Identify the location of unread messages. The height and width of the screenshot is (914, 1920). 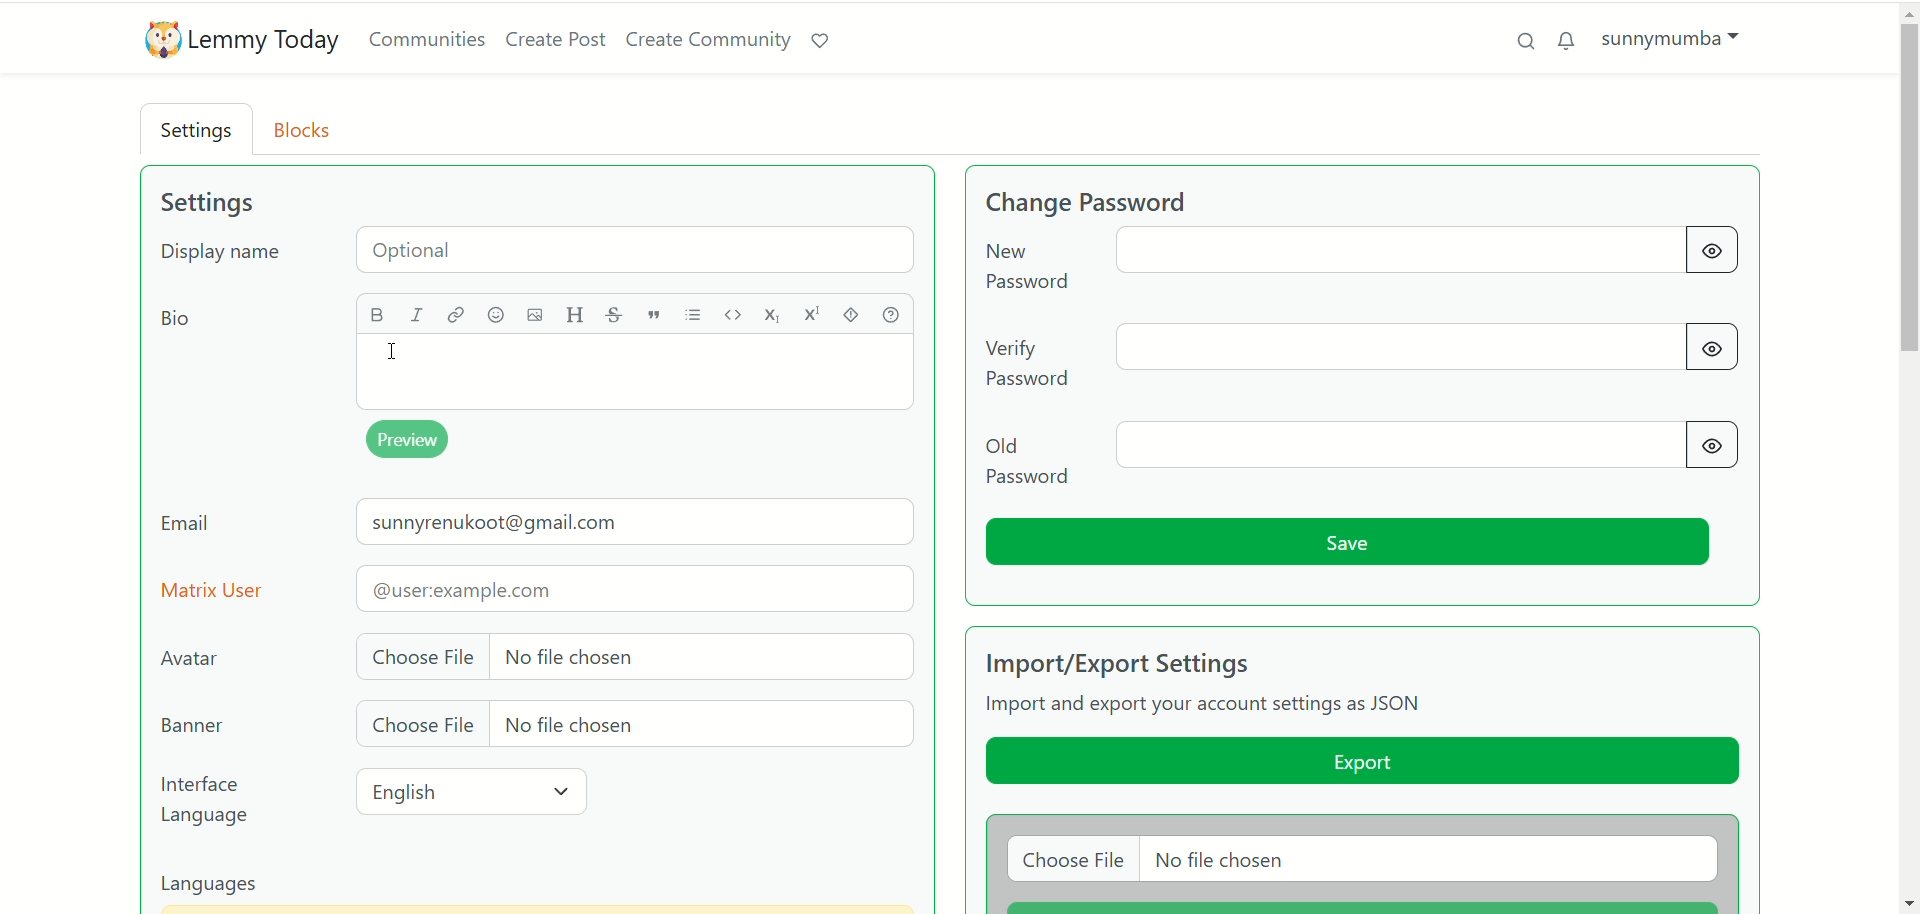
(1567, 40).